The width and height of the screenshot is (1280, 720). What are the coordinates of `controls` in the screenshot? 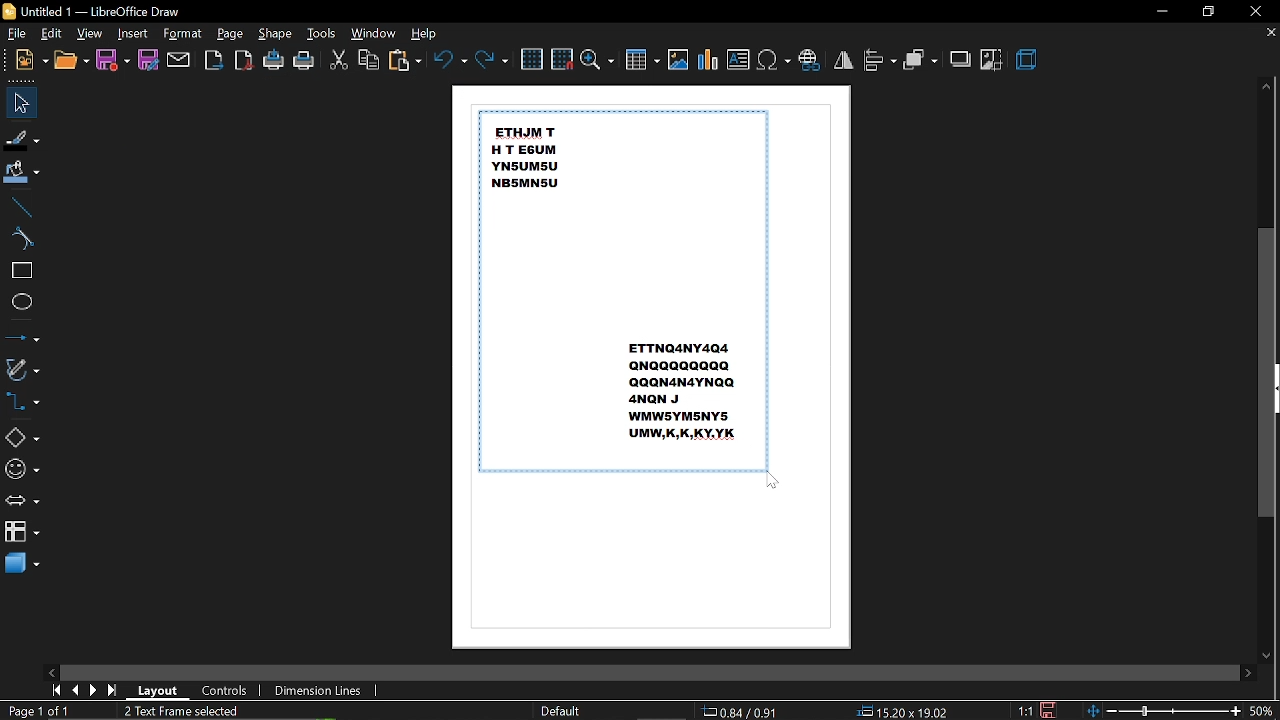 It's located at (229, 691).